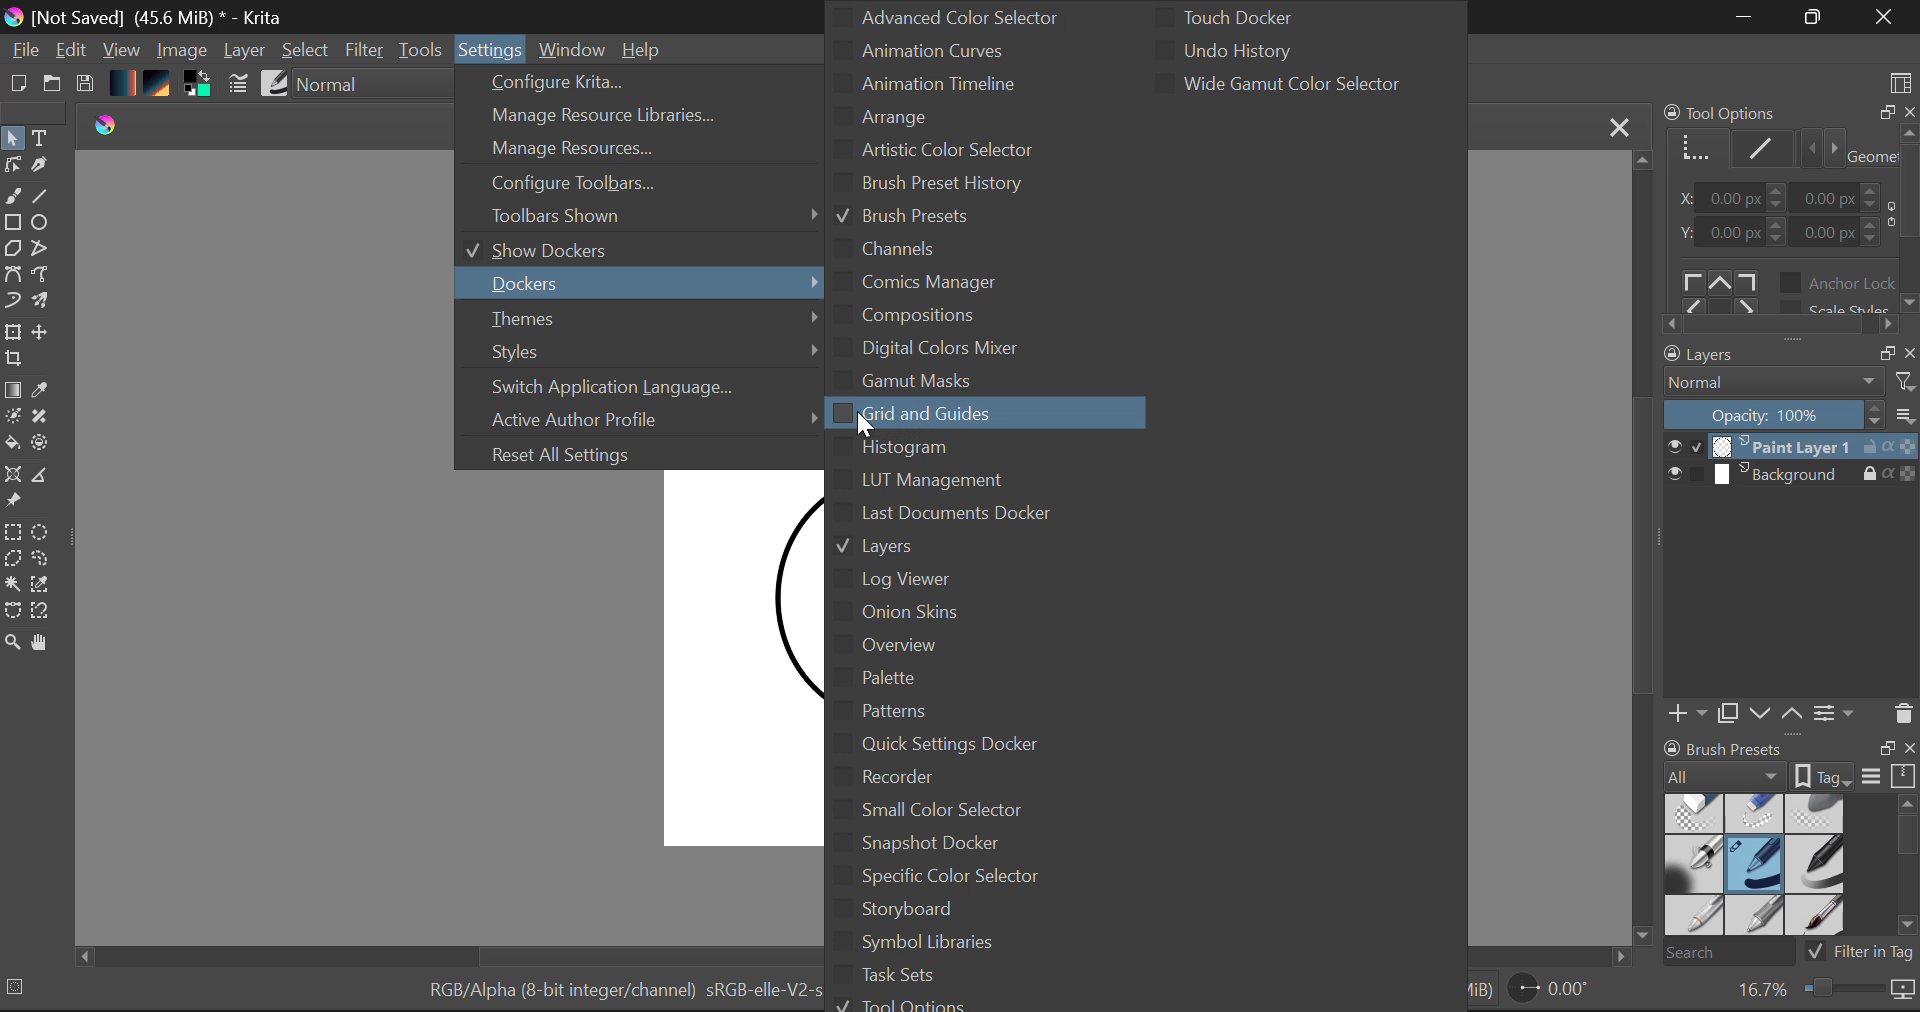 The image size is (1920, 1012). Describe the element at coordinates (12, 610) in the screenshot. I see `Bezier Curve Selection` at that location.